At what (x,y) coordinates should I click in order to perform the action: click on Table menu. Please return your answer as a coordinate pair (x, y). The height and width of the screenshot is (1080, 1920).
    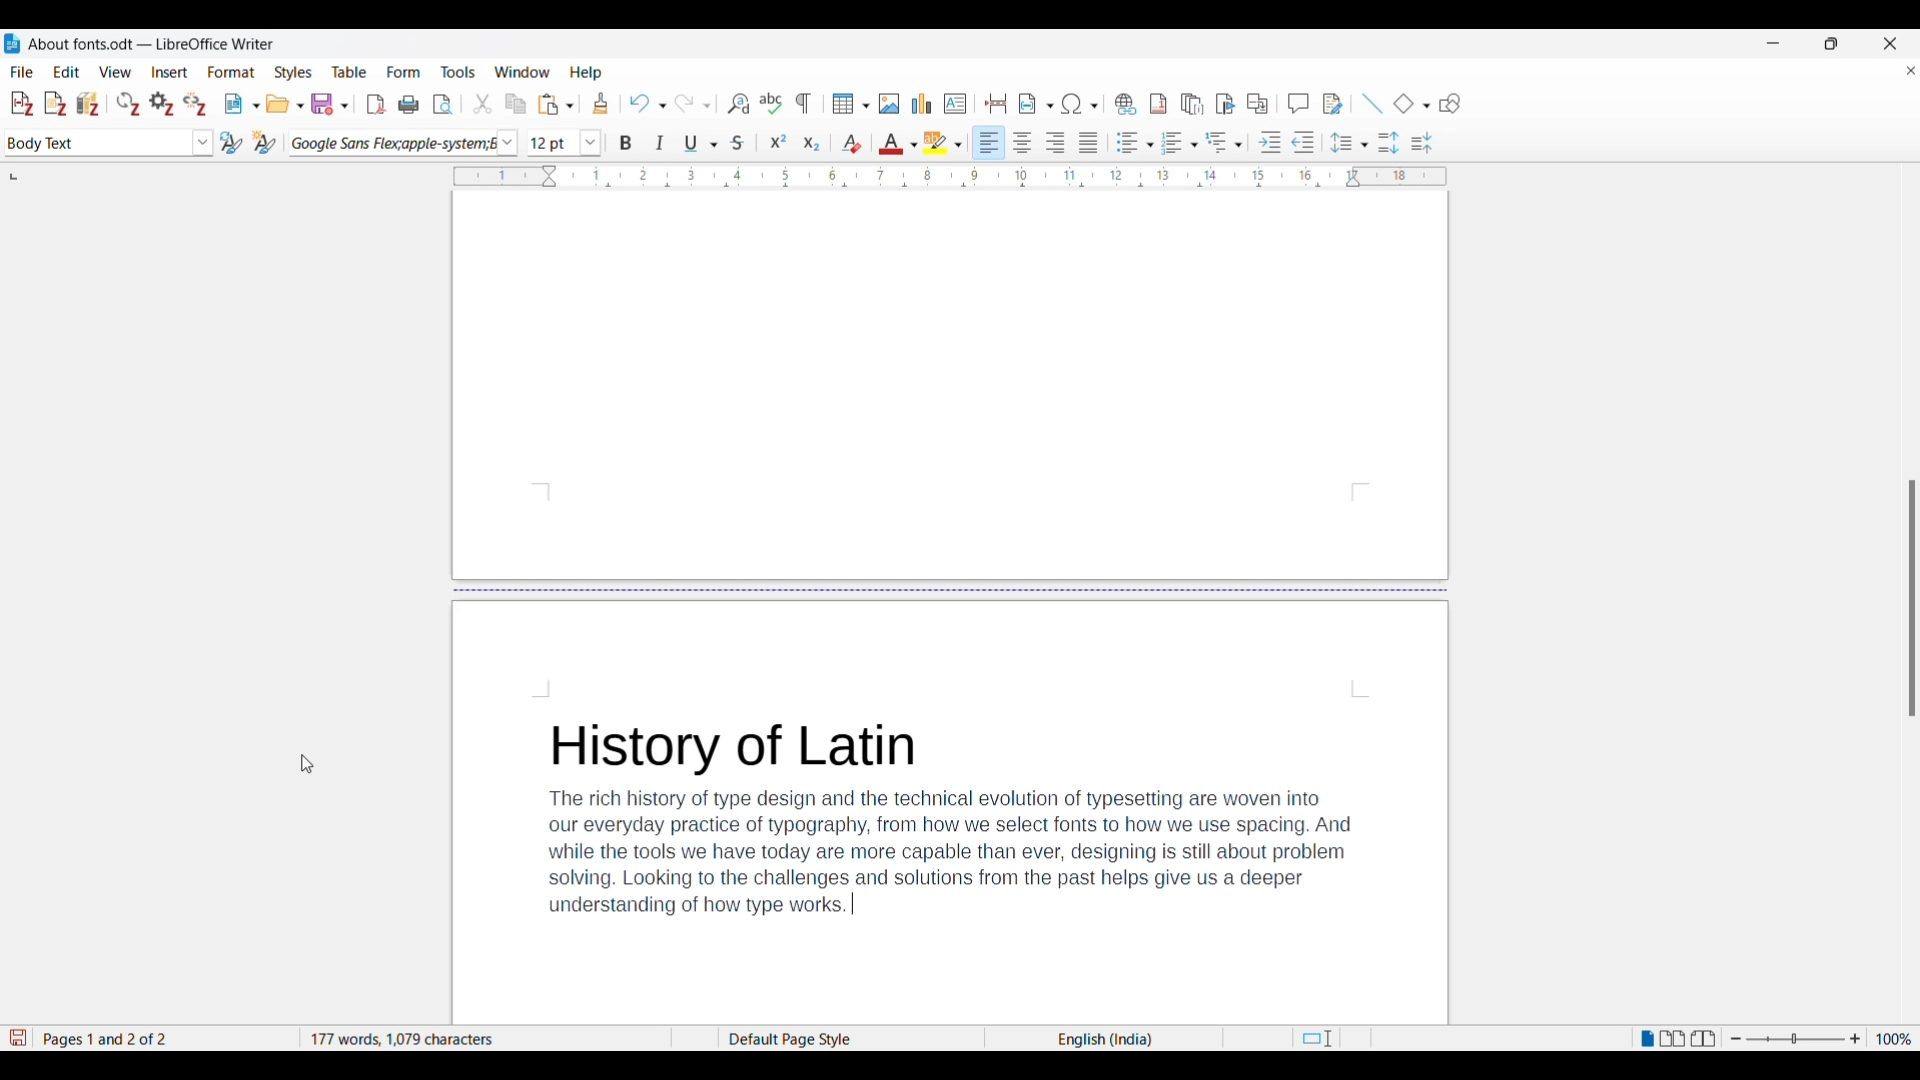
    Looking at the image, I should click on (350, 72).